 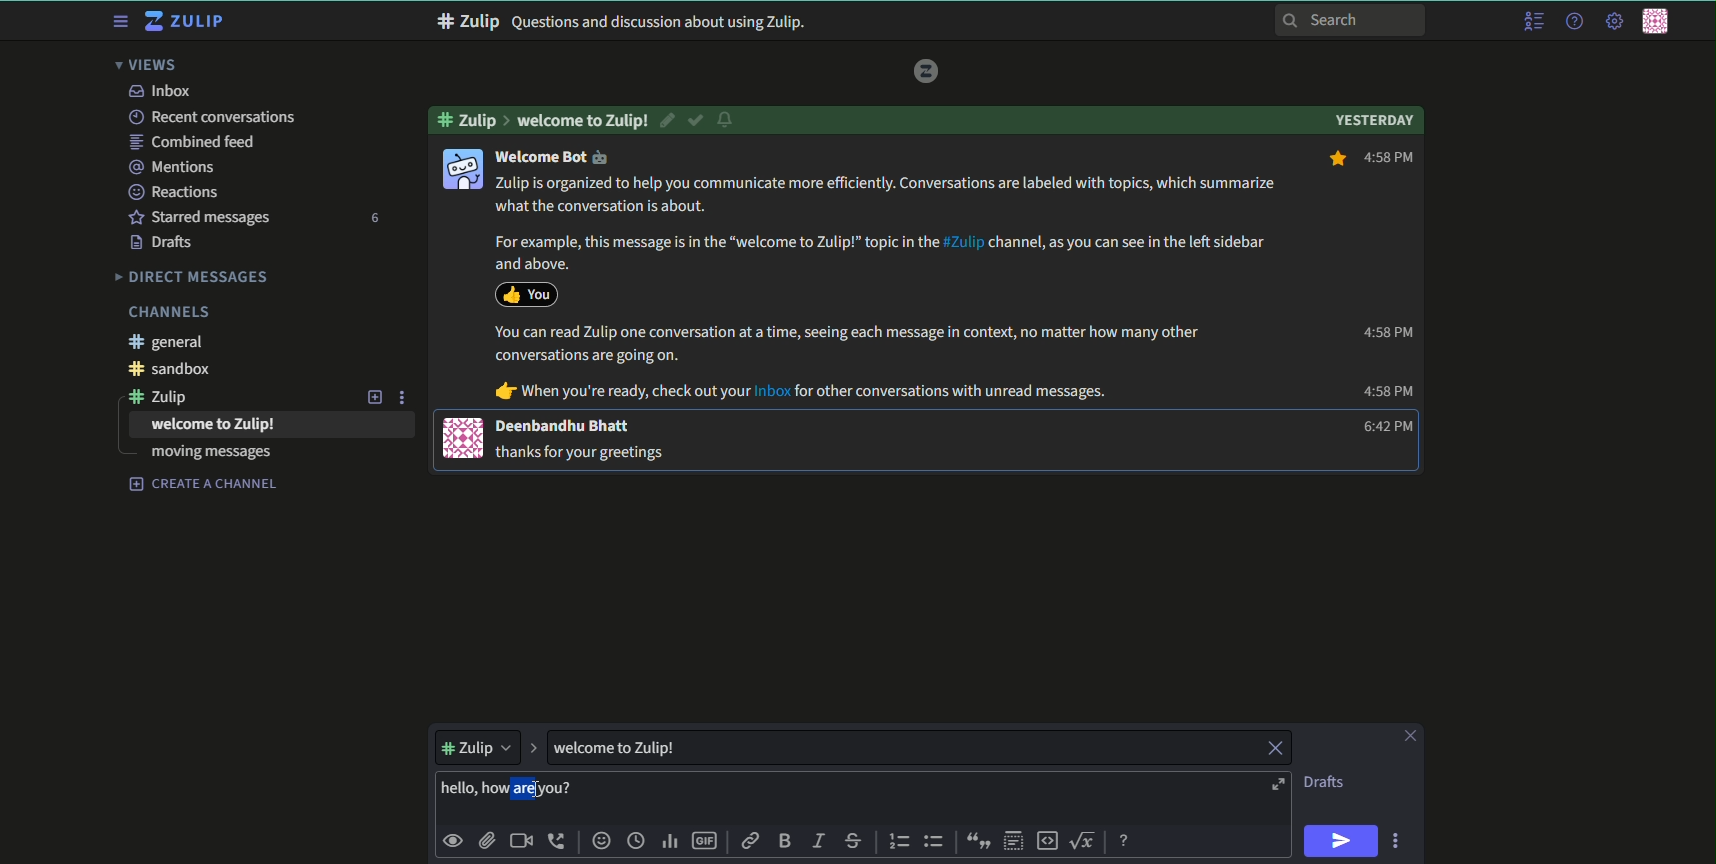 I want to click on add video call, so click(x=521, y=841).